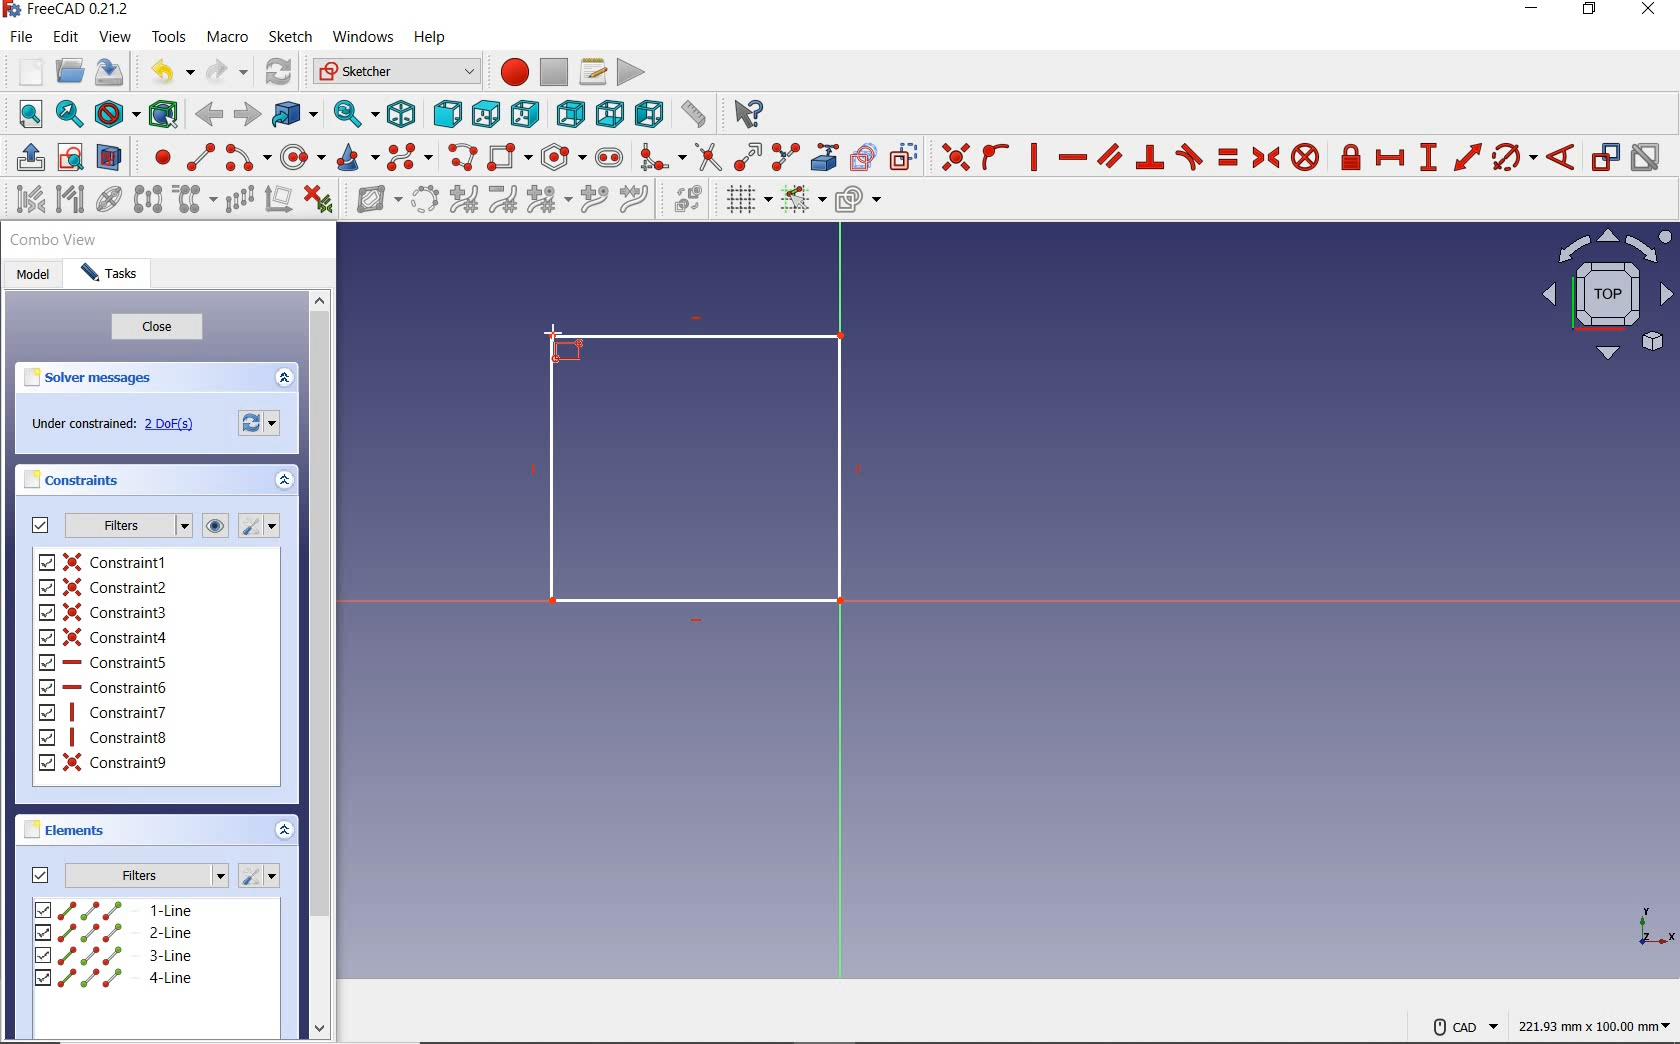 The image size is (1680, 1044). Describe the element at coordinates (319, 201) in the screenshot. I see `delete all constrains` at that location.